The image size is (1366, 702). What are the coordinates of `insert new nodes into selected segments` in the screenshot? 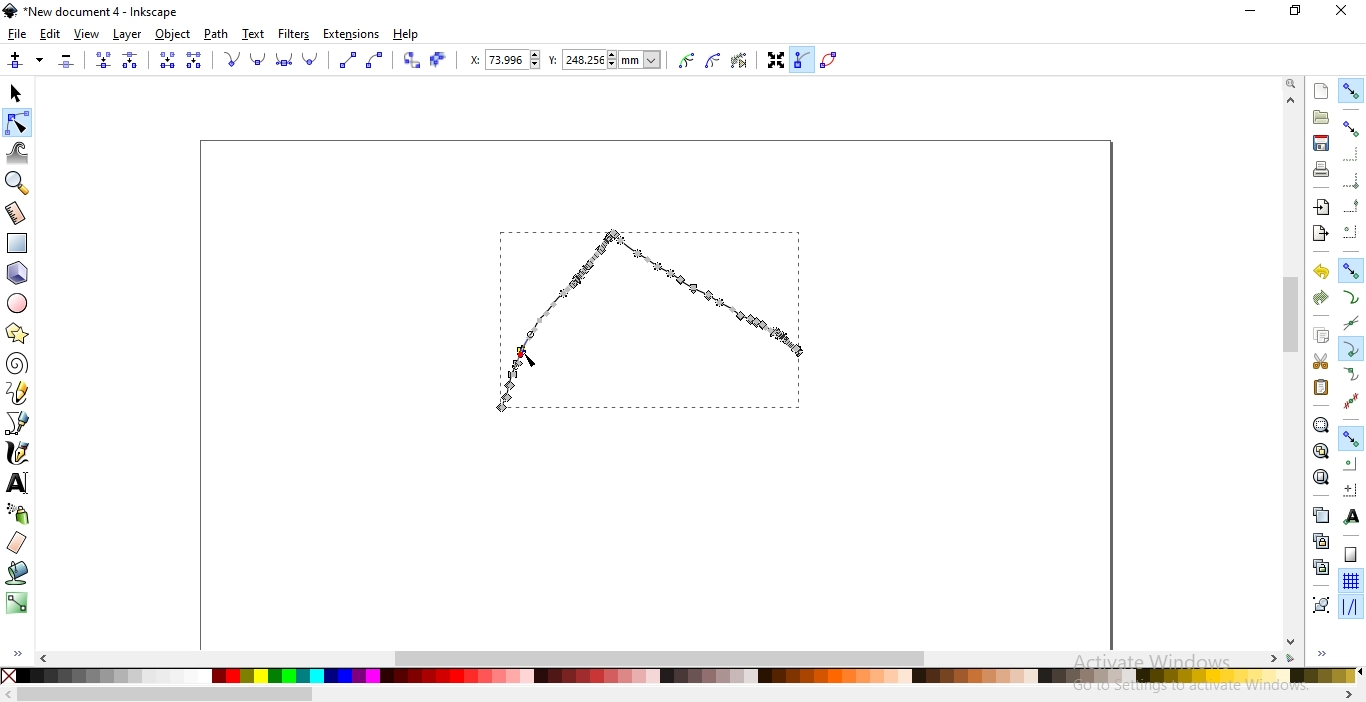 It's located at (15, 61).